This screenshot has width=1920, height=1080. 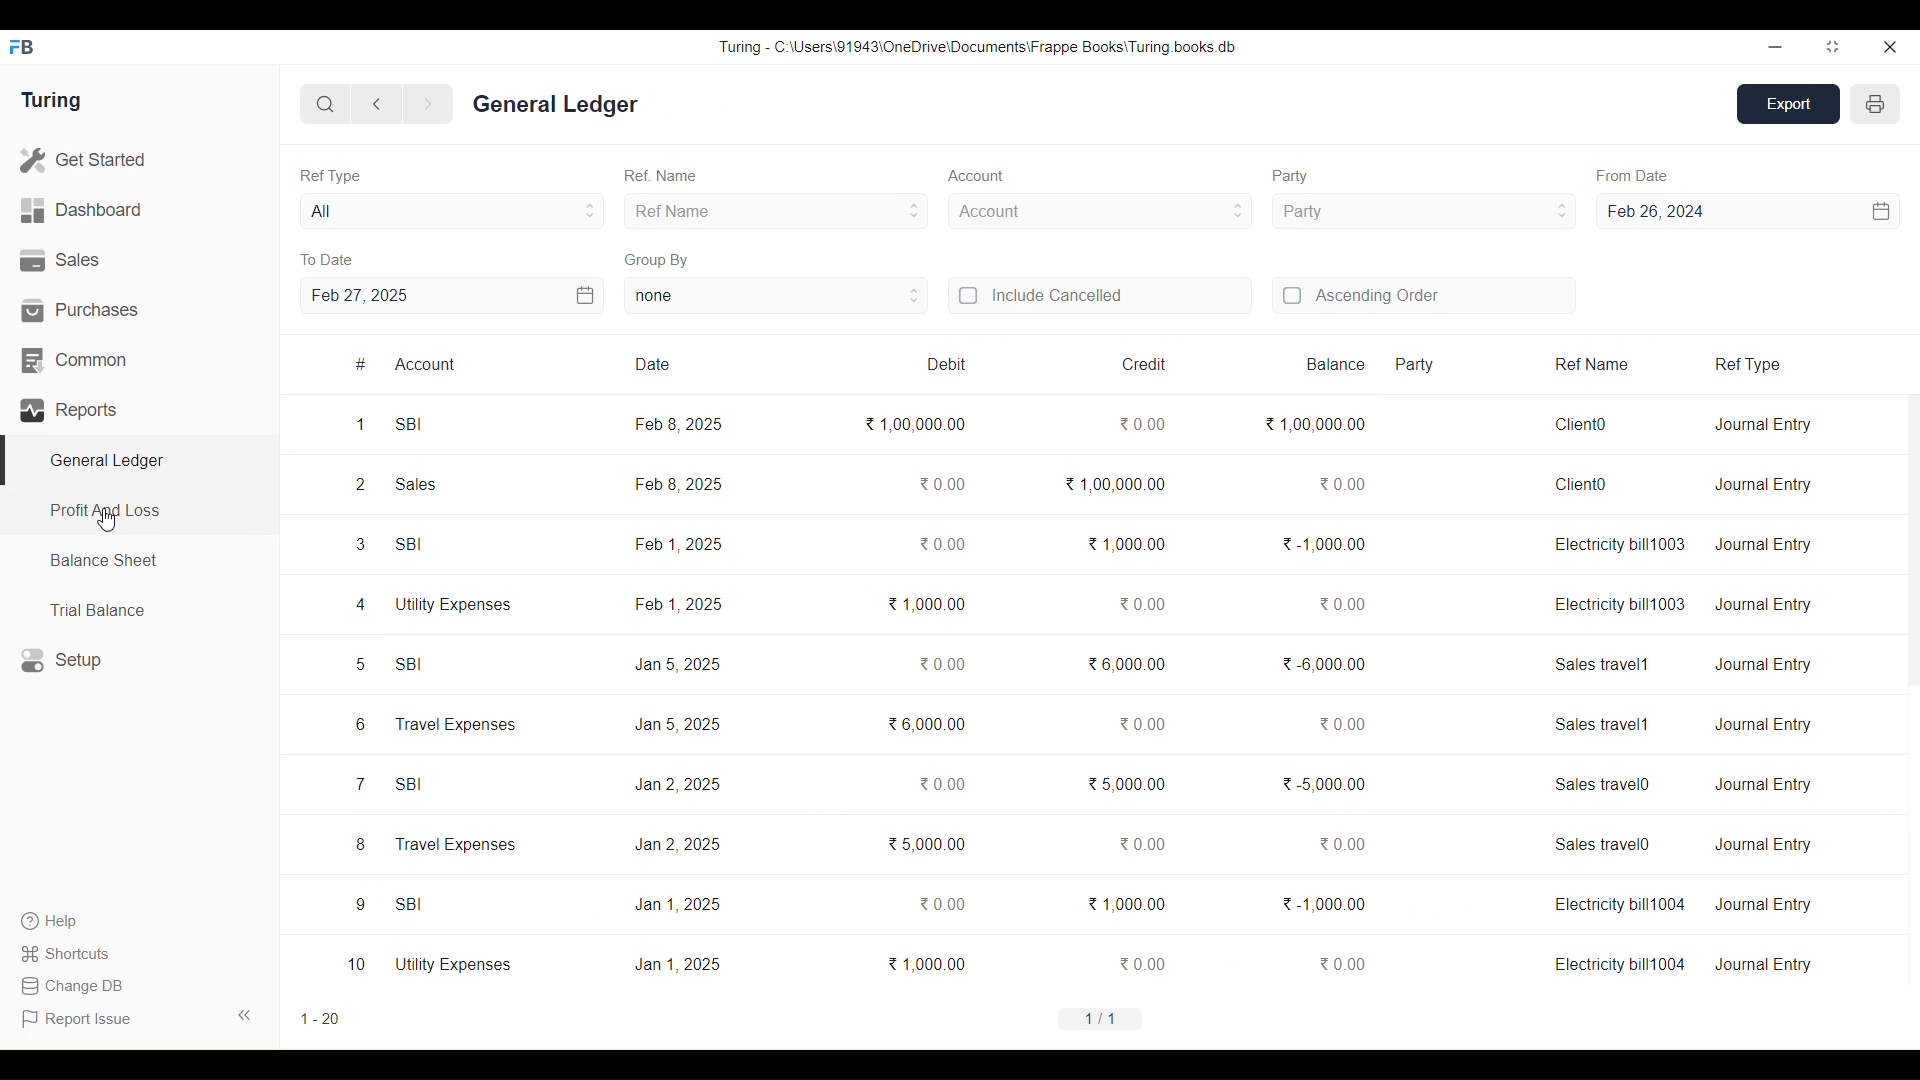 I want to click on All, so click(x=453, y=210).